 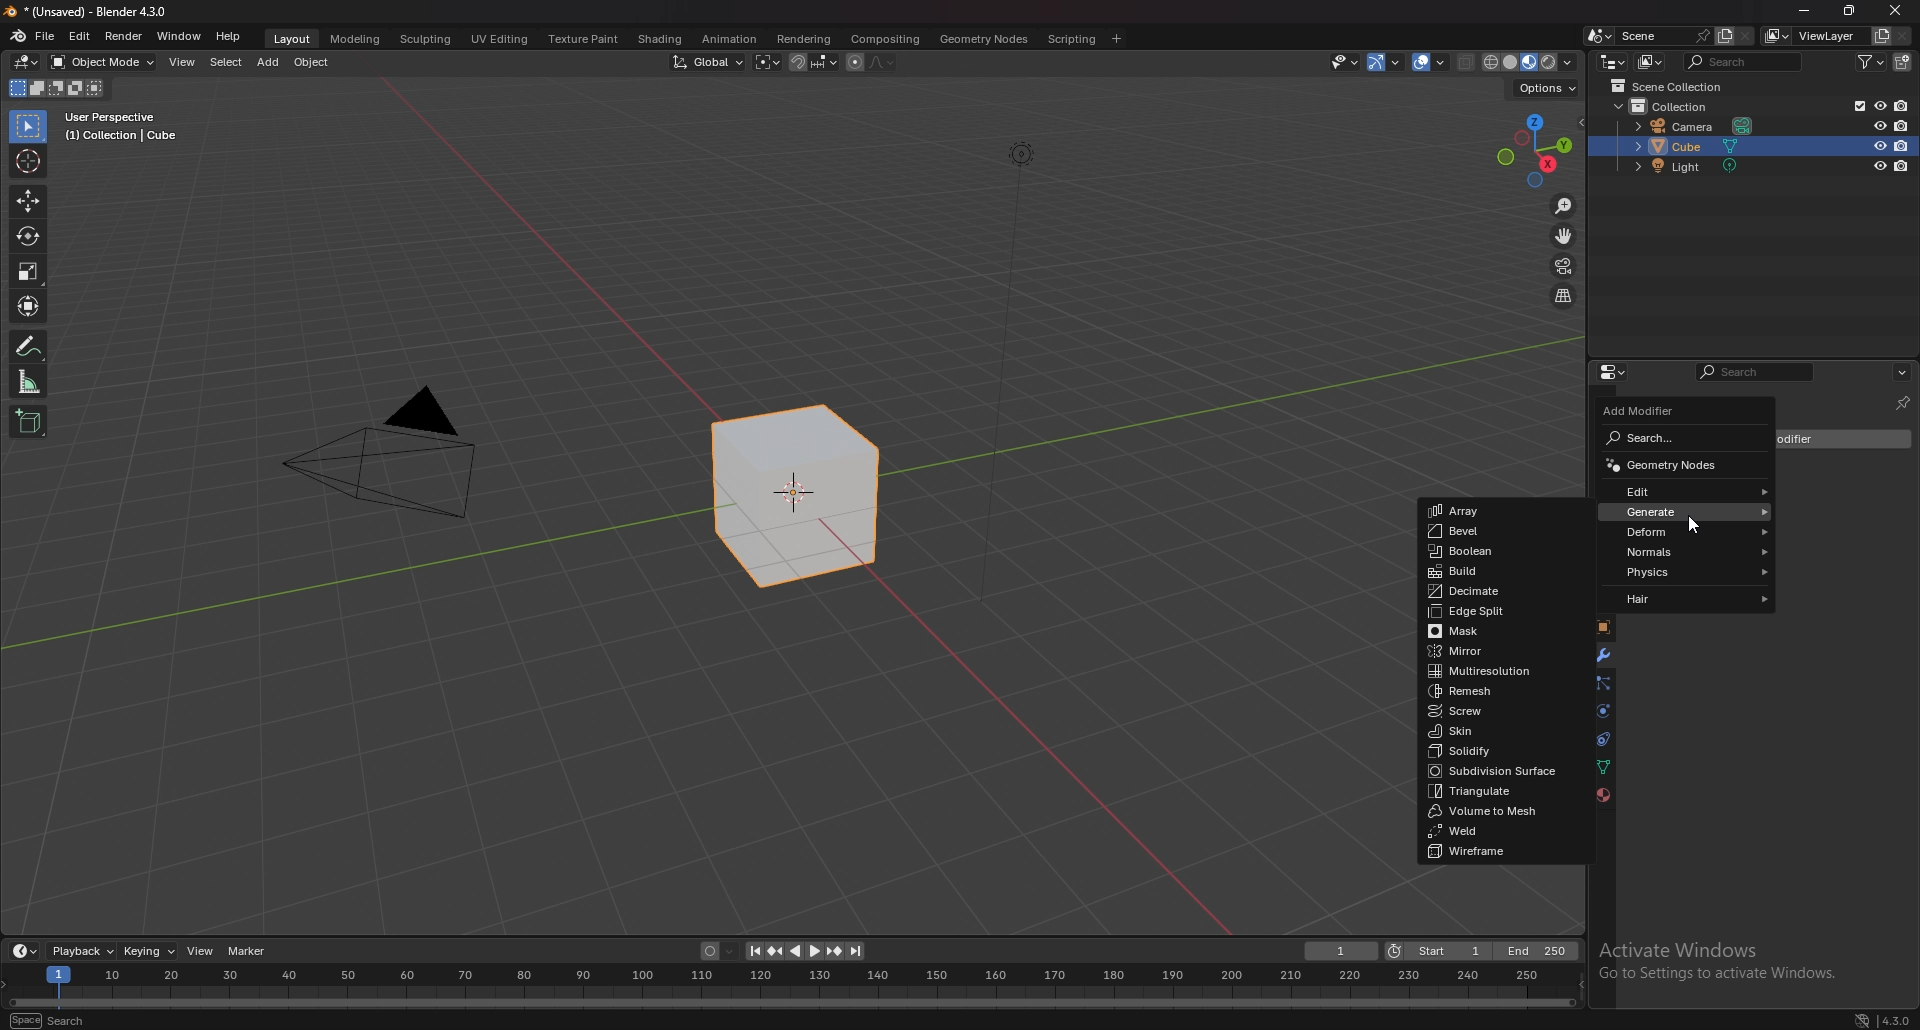 What do you see at coordinates (427, 40) in the screenshot?
I see `sculpting` at bounding box center [427, 40].